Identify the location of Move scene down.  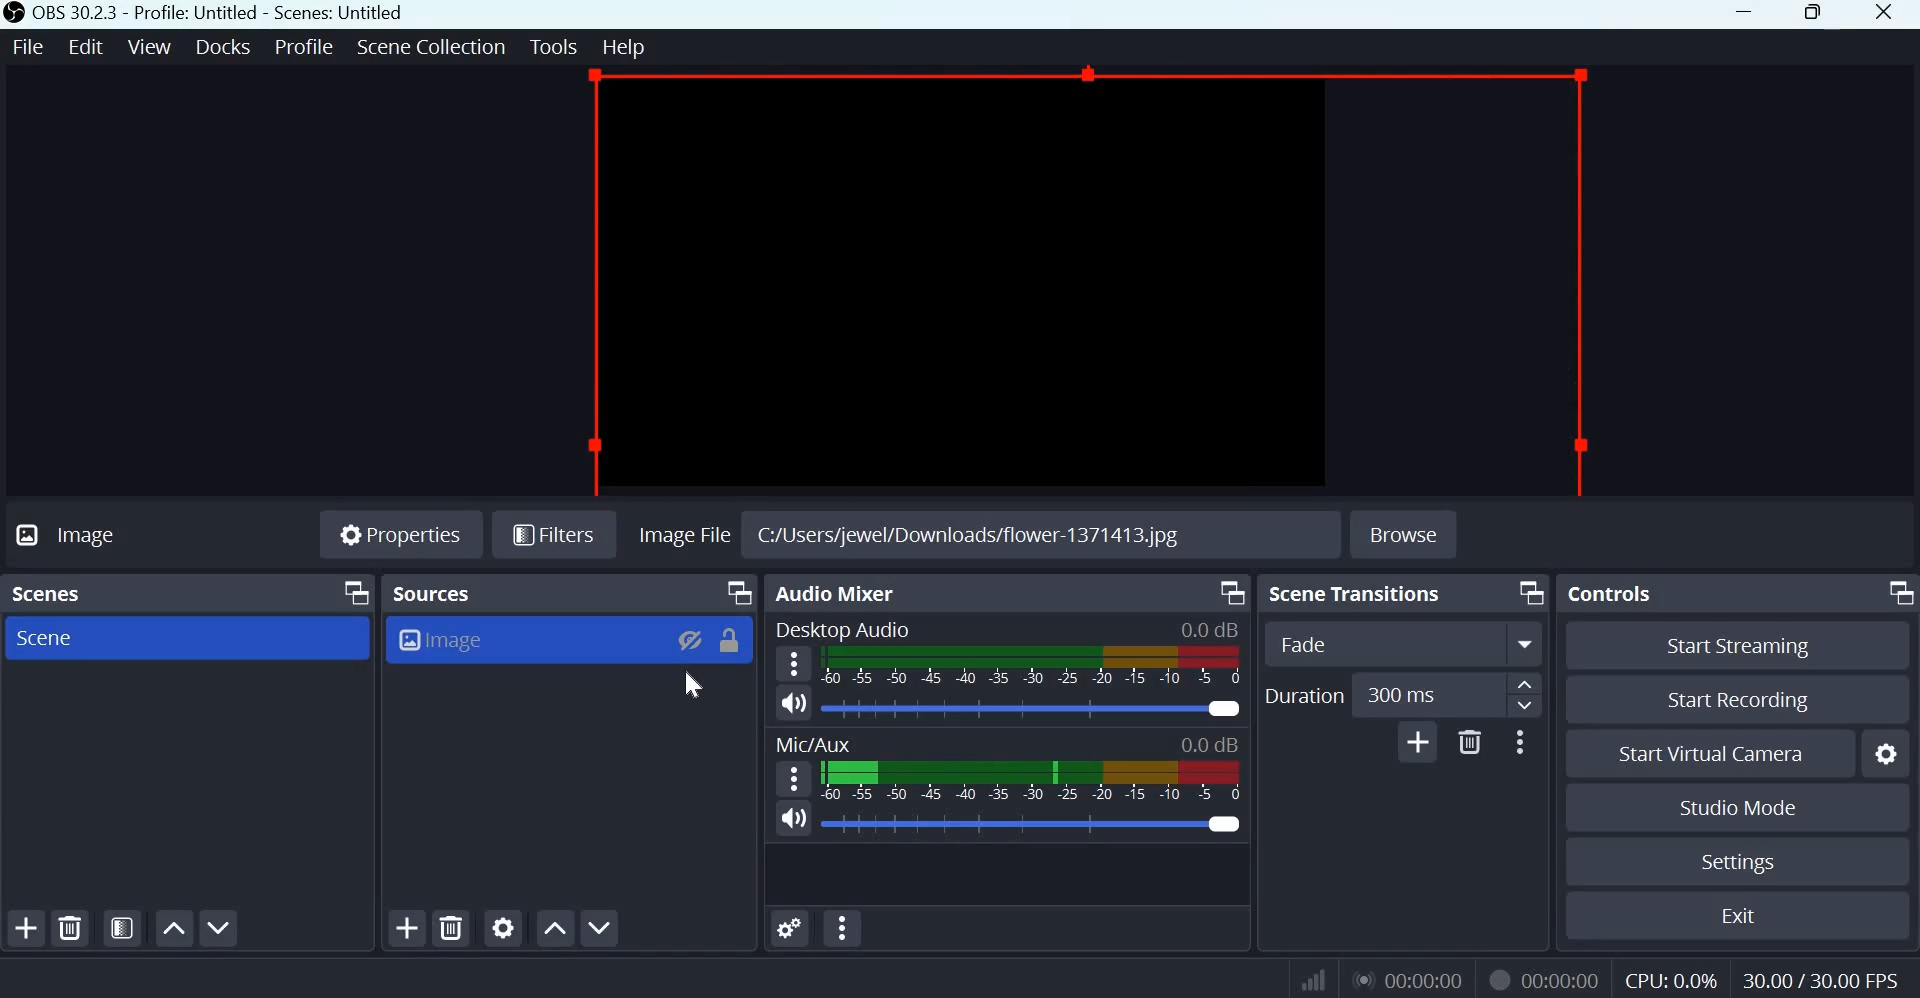
(219, 929).